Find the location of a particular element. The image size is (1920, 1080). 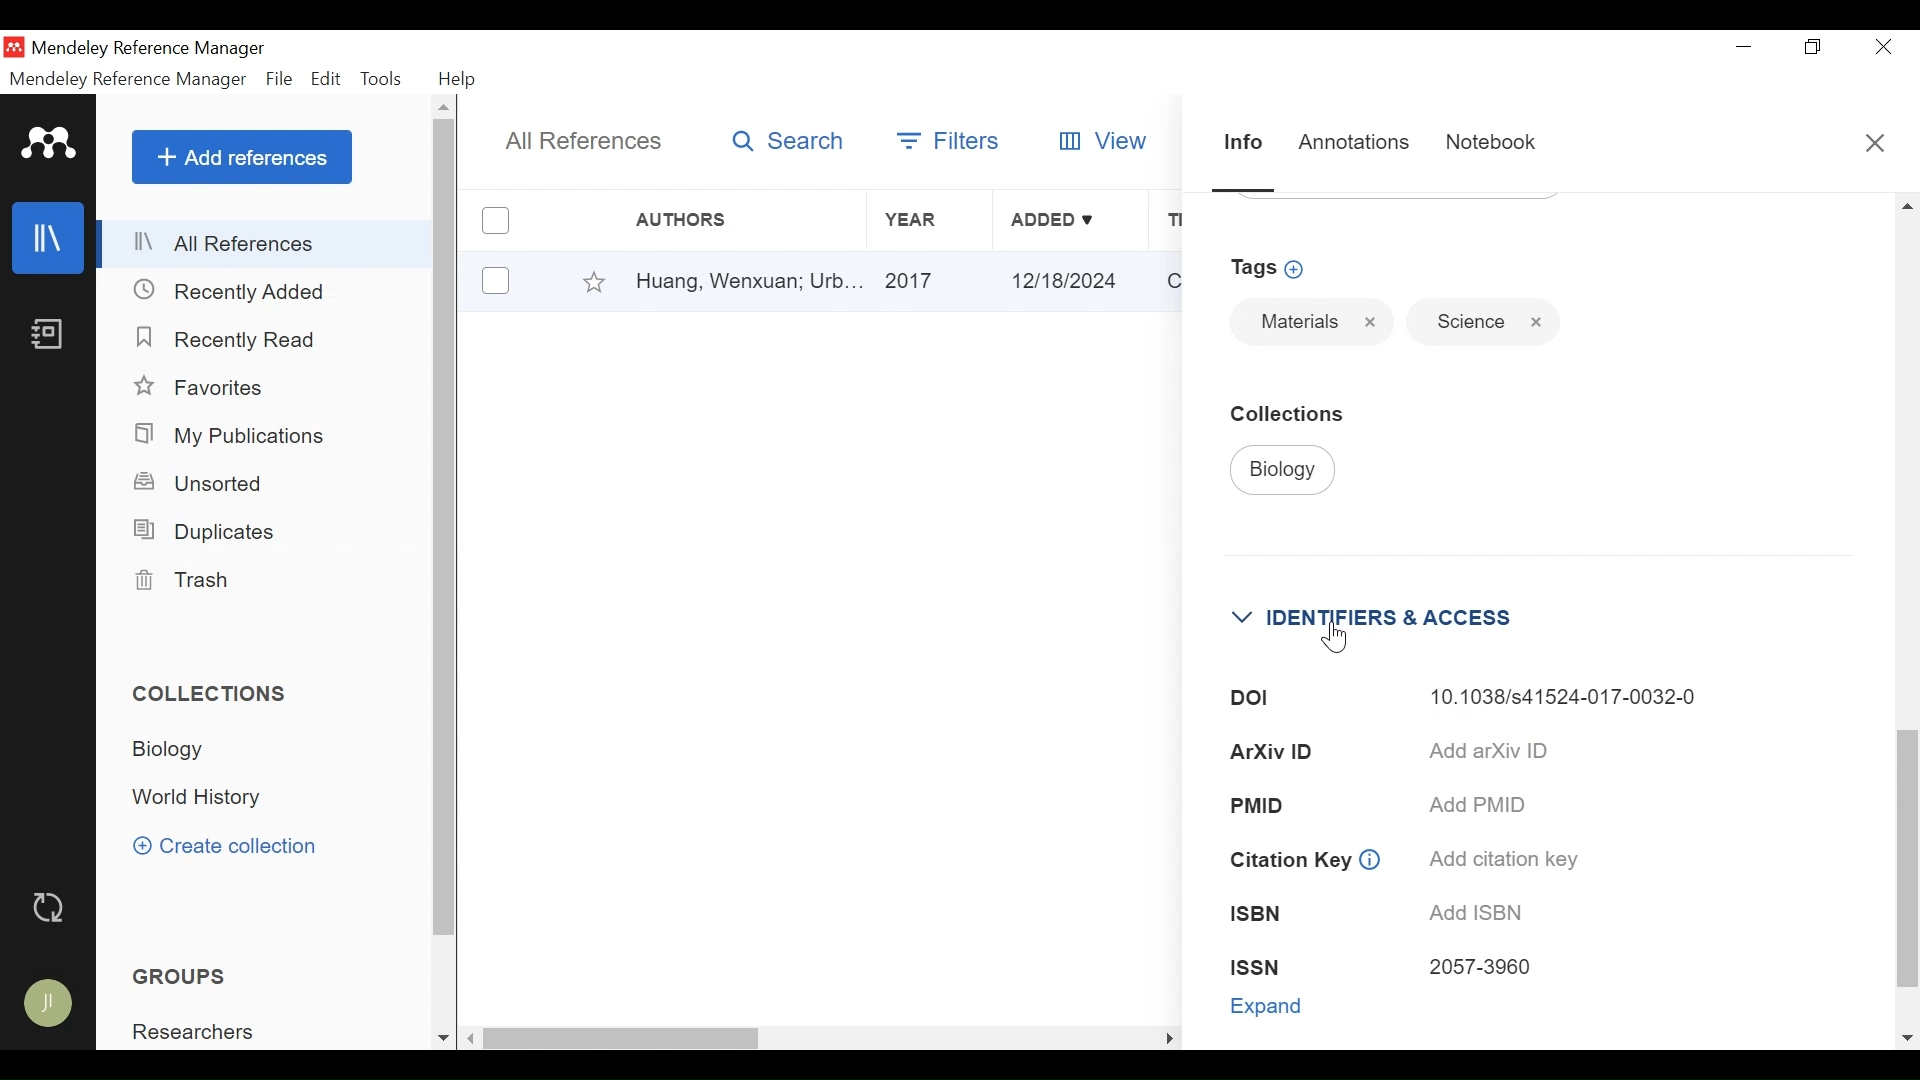

Identifiers & Access is located at coordinates (1387, 617).